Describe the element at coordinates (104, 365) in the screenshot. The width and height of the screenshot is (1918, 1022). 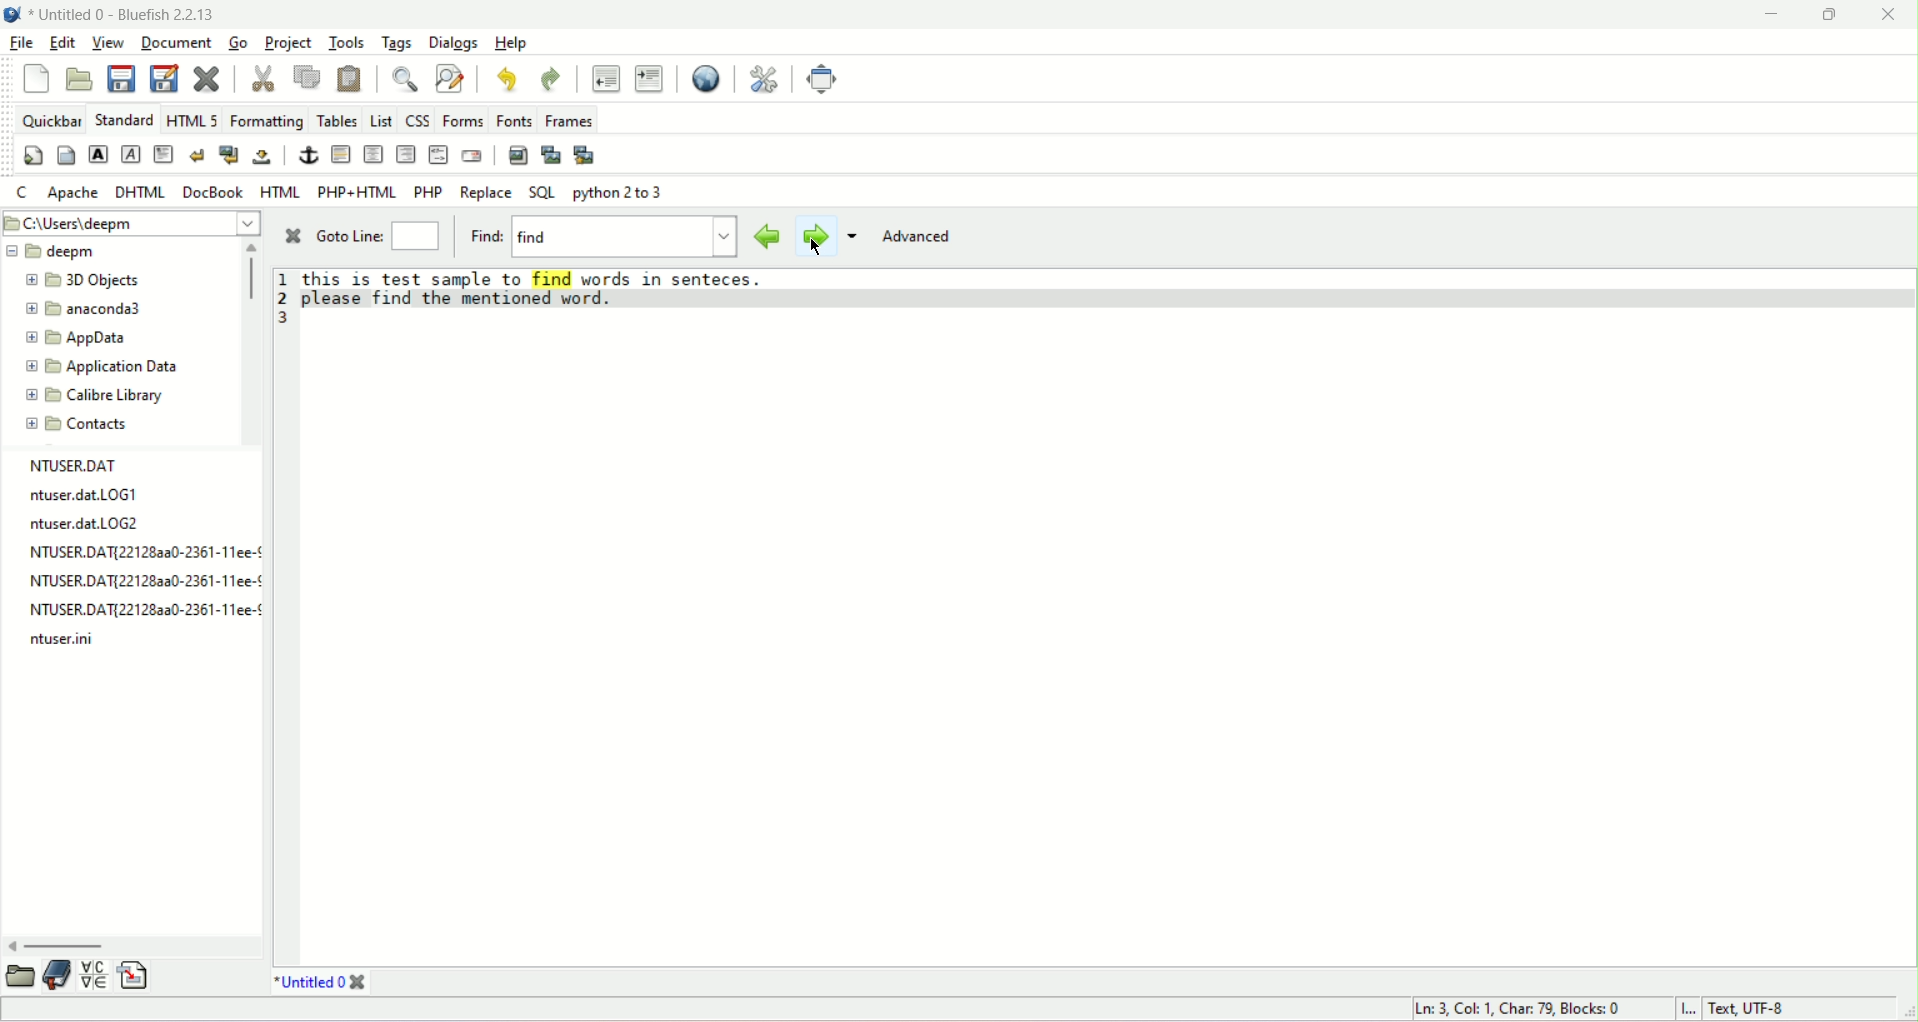
I see `application data` at that location.